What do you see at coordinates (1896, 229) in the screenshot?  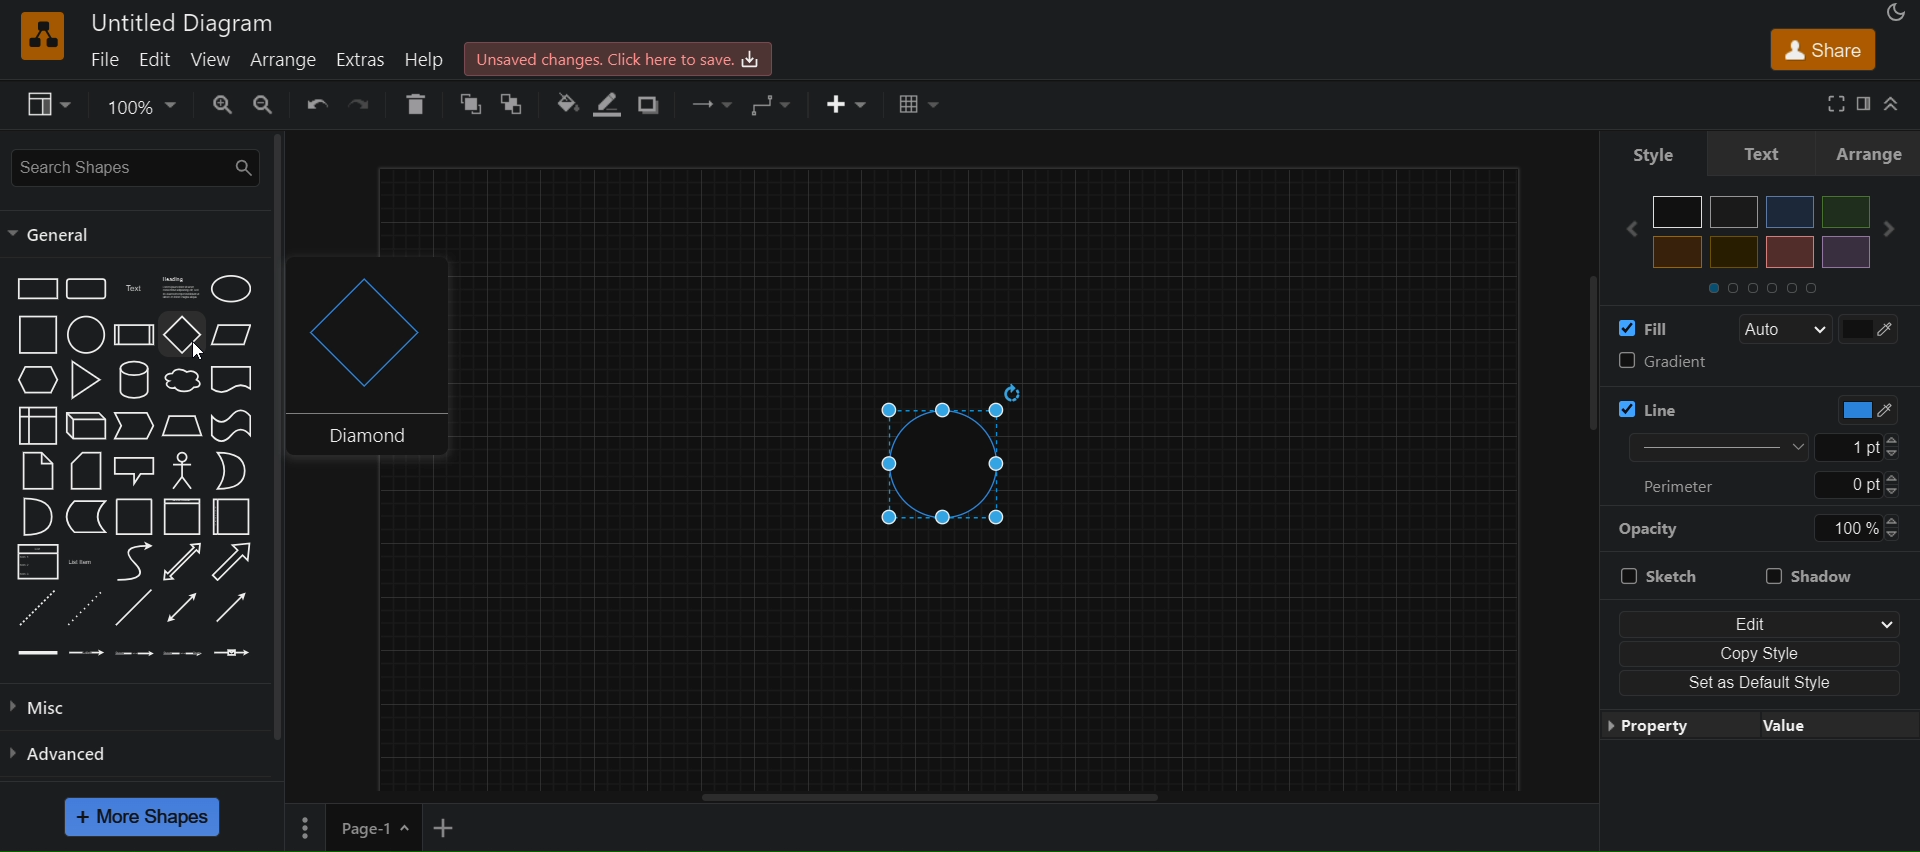 I see `next` at bounding box center [1896, 229].